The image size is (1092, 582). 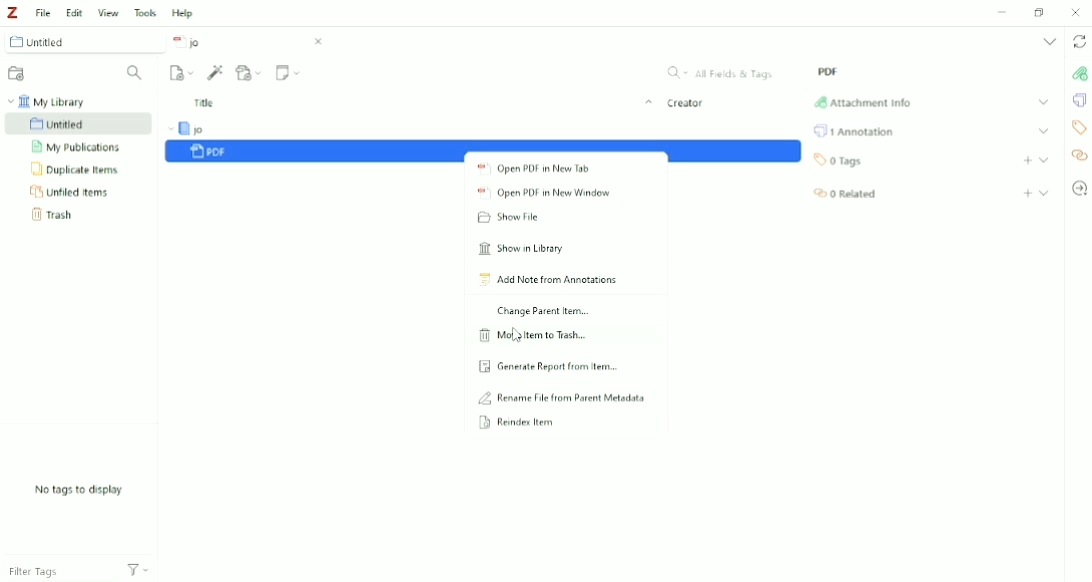 What do you see at coordinates (249, 73) in the screenshot?
I see `Add Attachment` at bounding box center [249, 73].